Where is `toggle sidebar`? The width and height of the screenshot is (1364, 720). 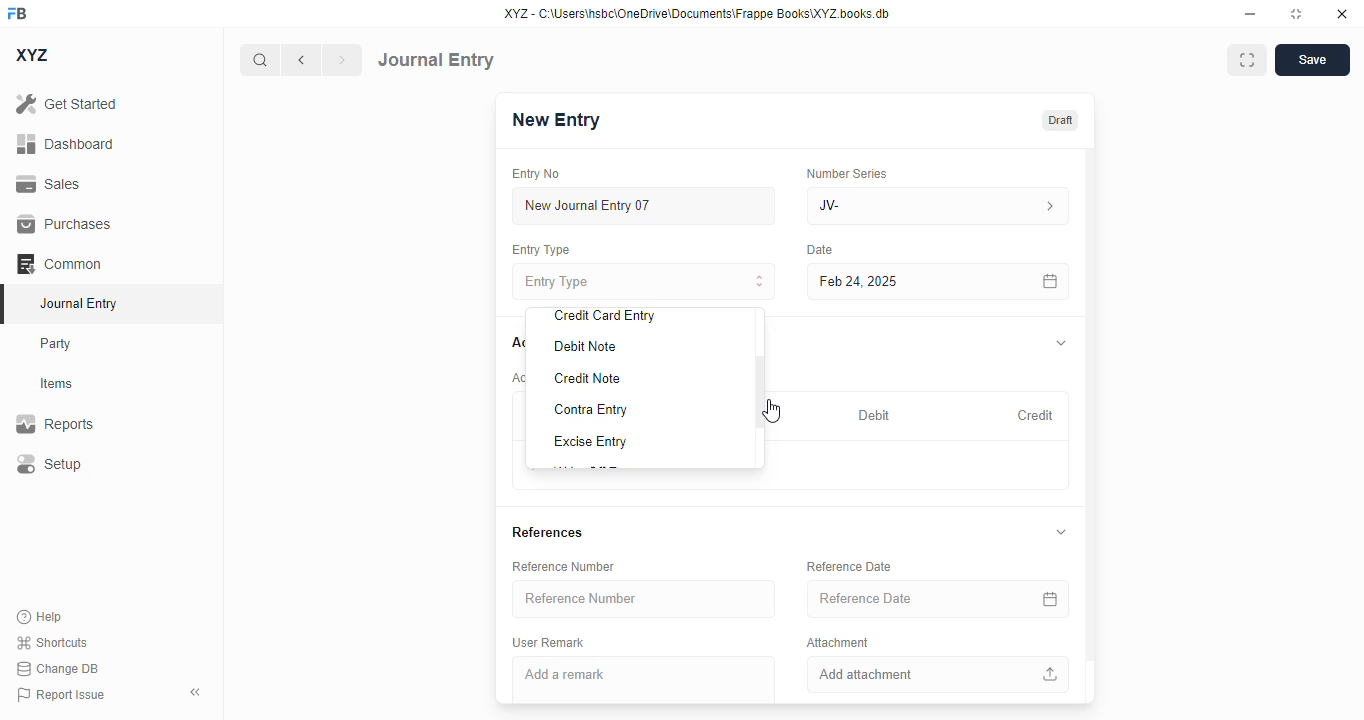
toggle sidebar is located at coordinates (197, 692).